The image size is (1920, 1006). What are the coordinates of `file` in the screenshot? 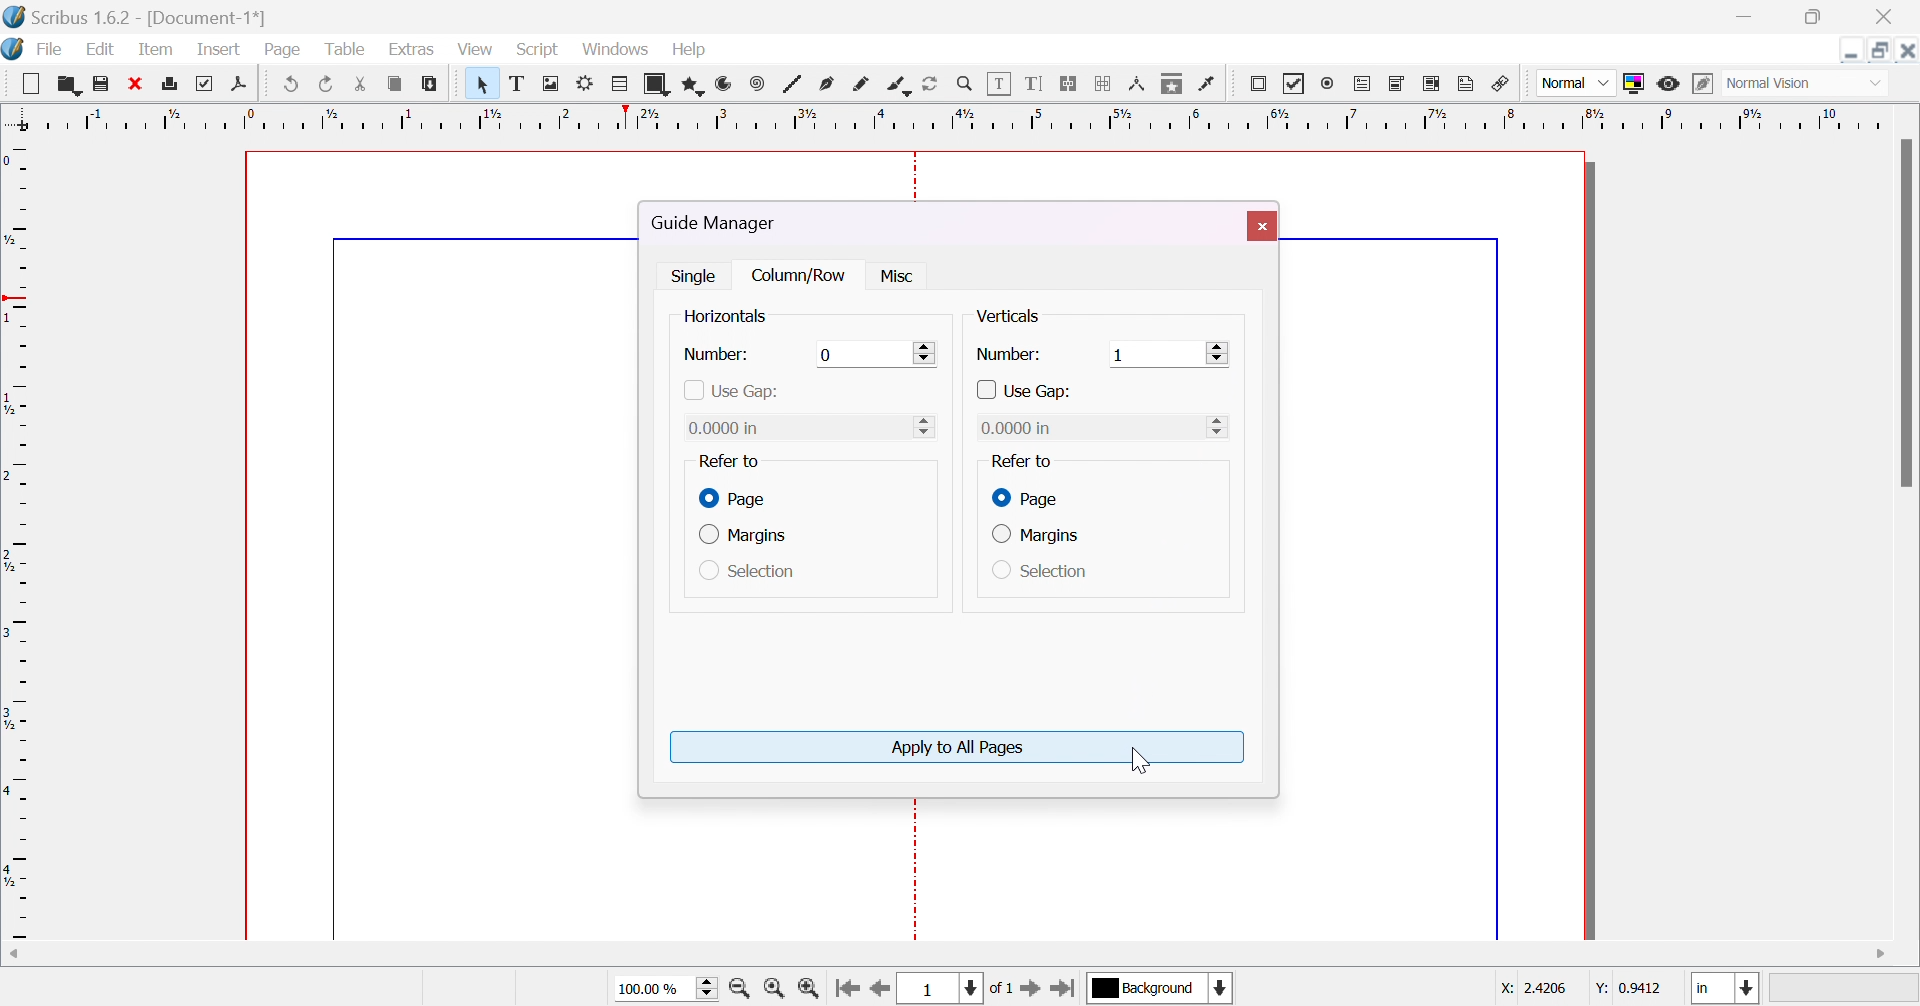 It's located at (52, 50).